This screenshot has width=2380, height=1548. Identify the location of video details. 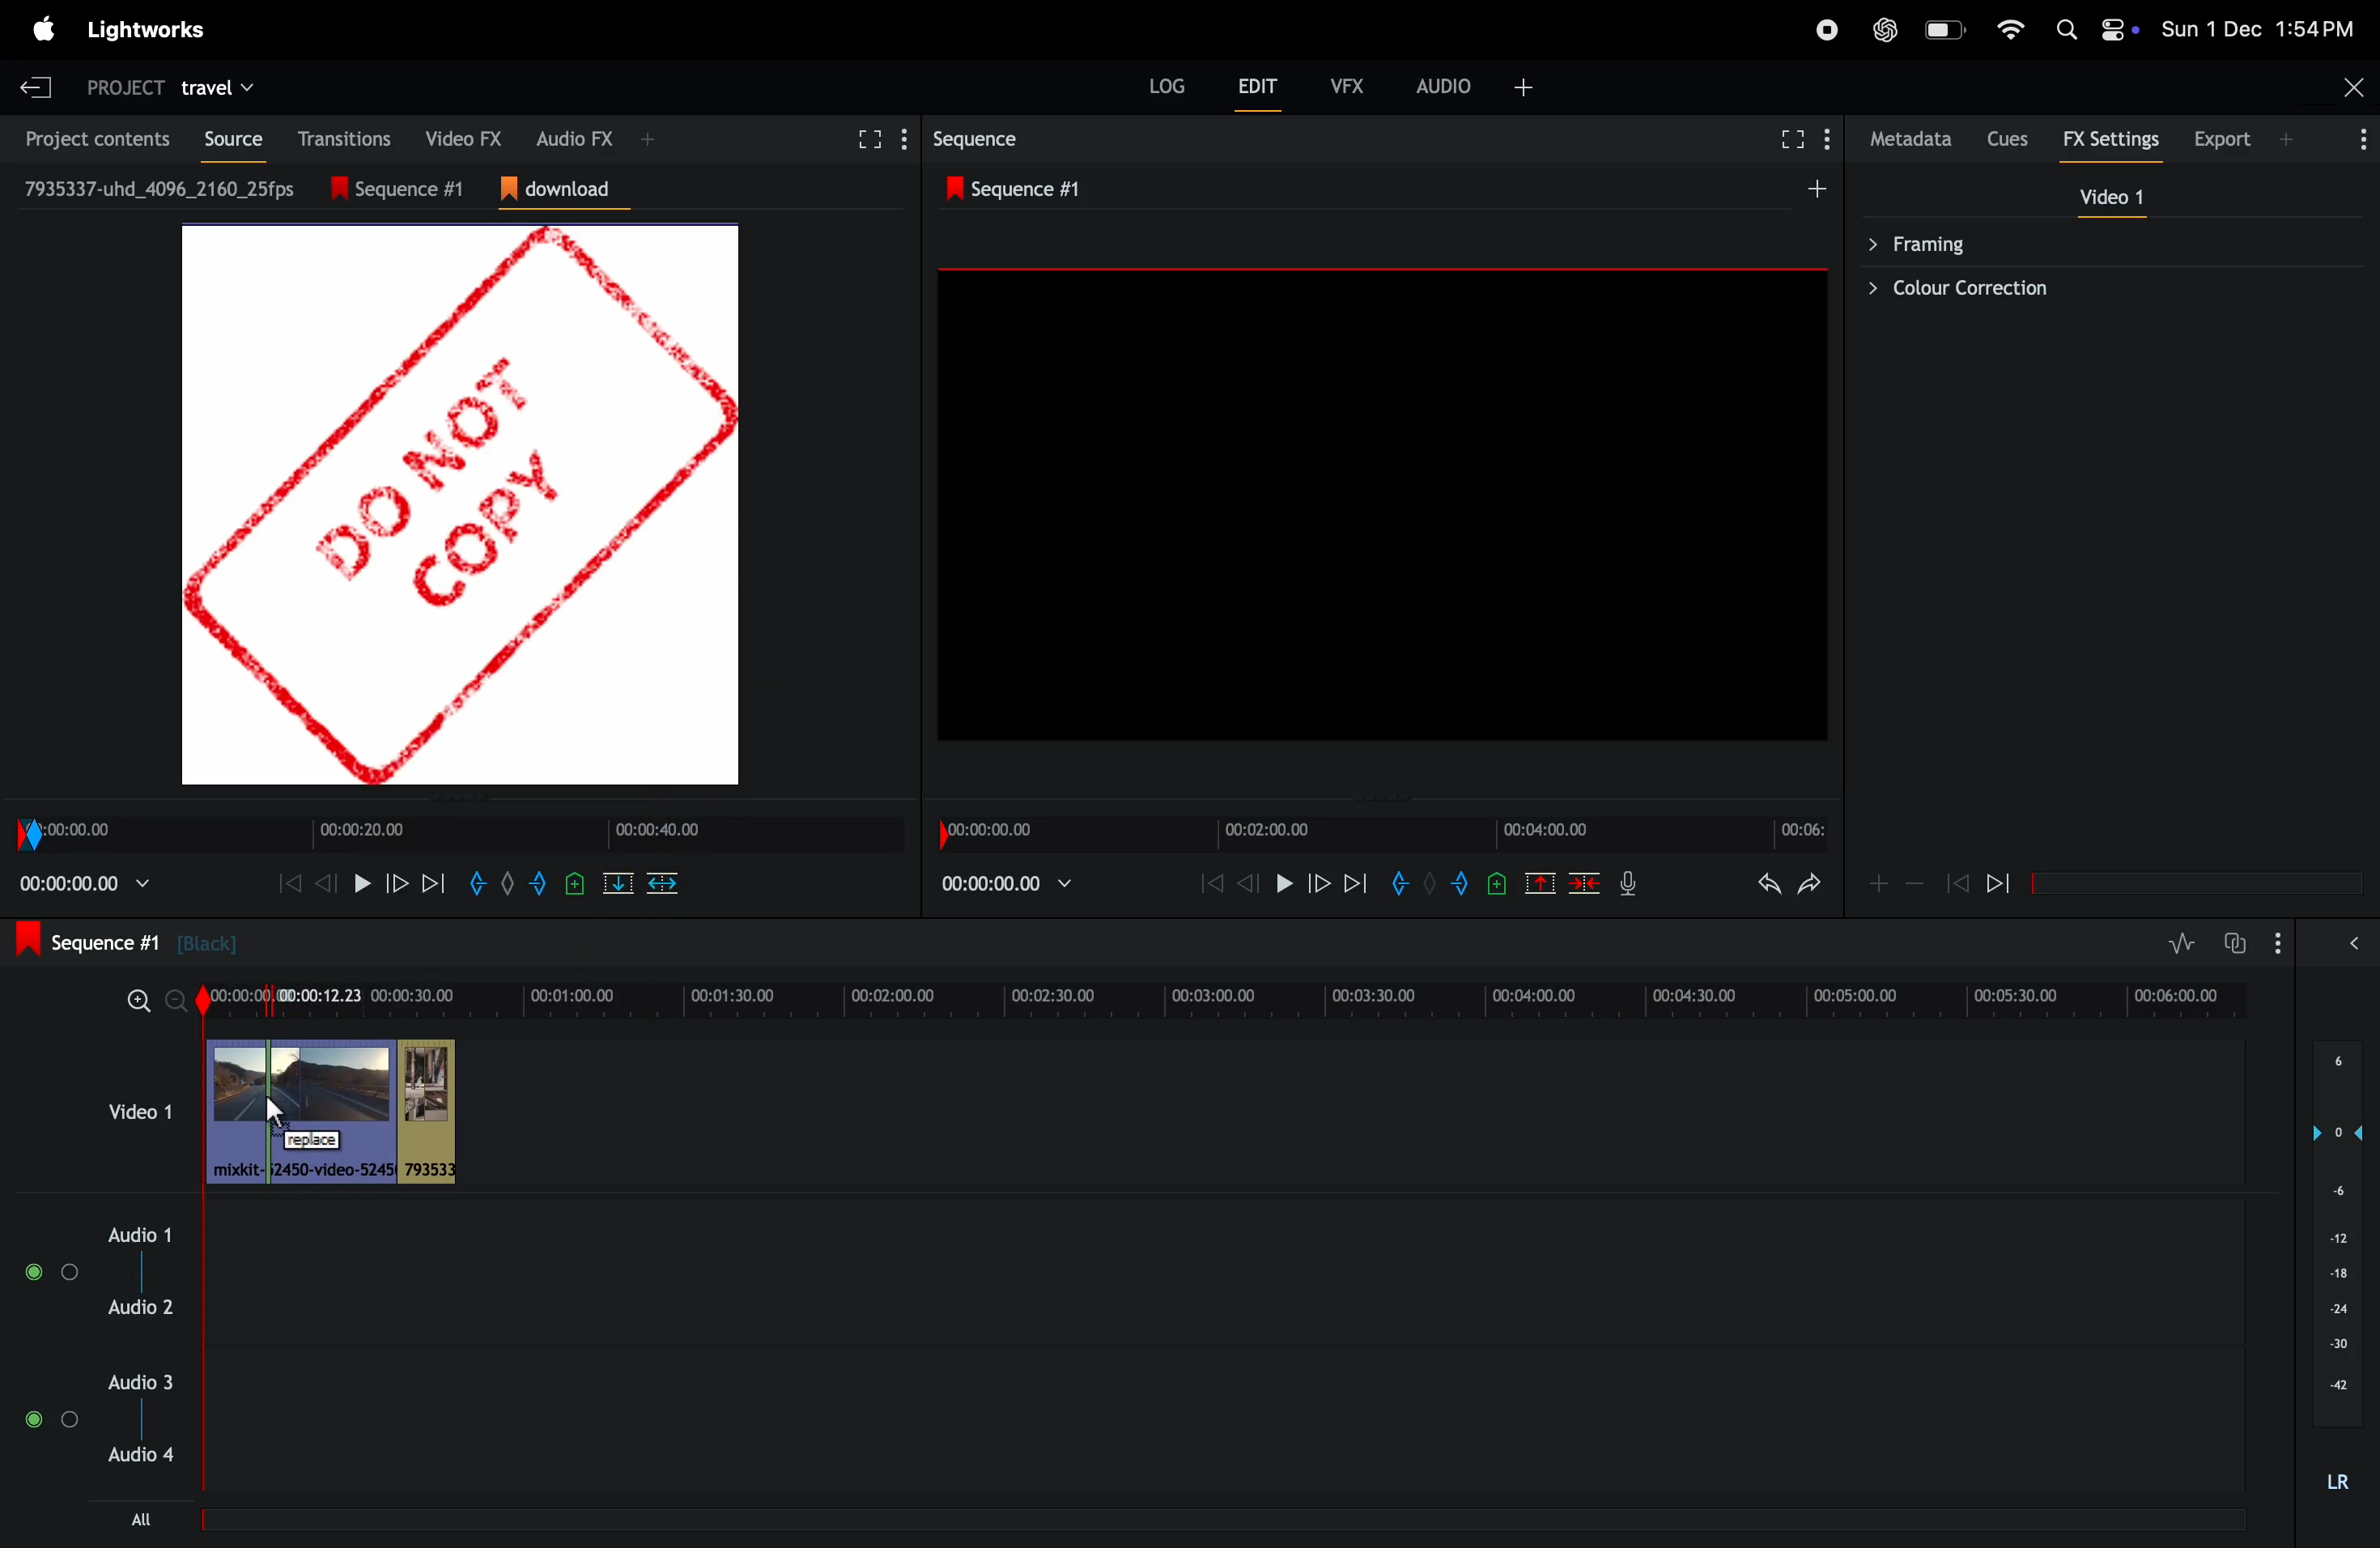
(161, 188).